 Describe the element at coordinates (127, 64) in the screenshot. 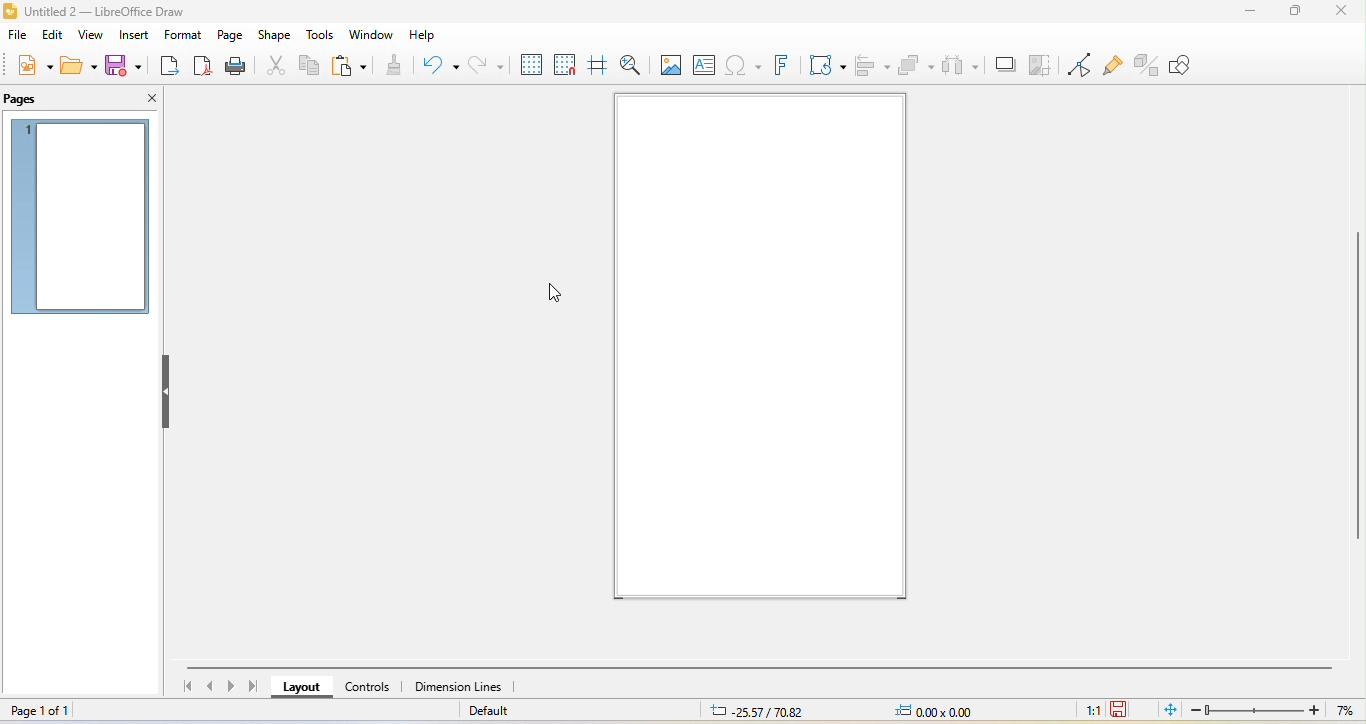

I see `save` at that location.